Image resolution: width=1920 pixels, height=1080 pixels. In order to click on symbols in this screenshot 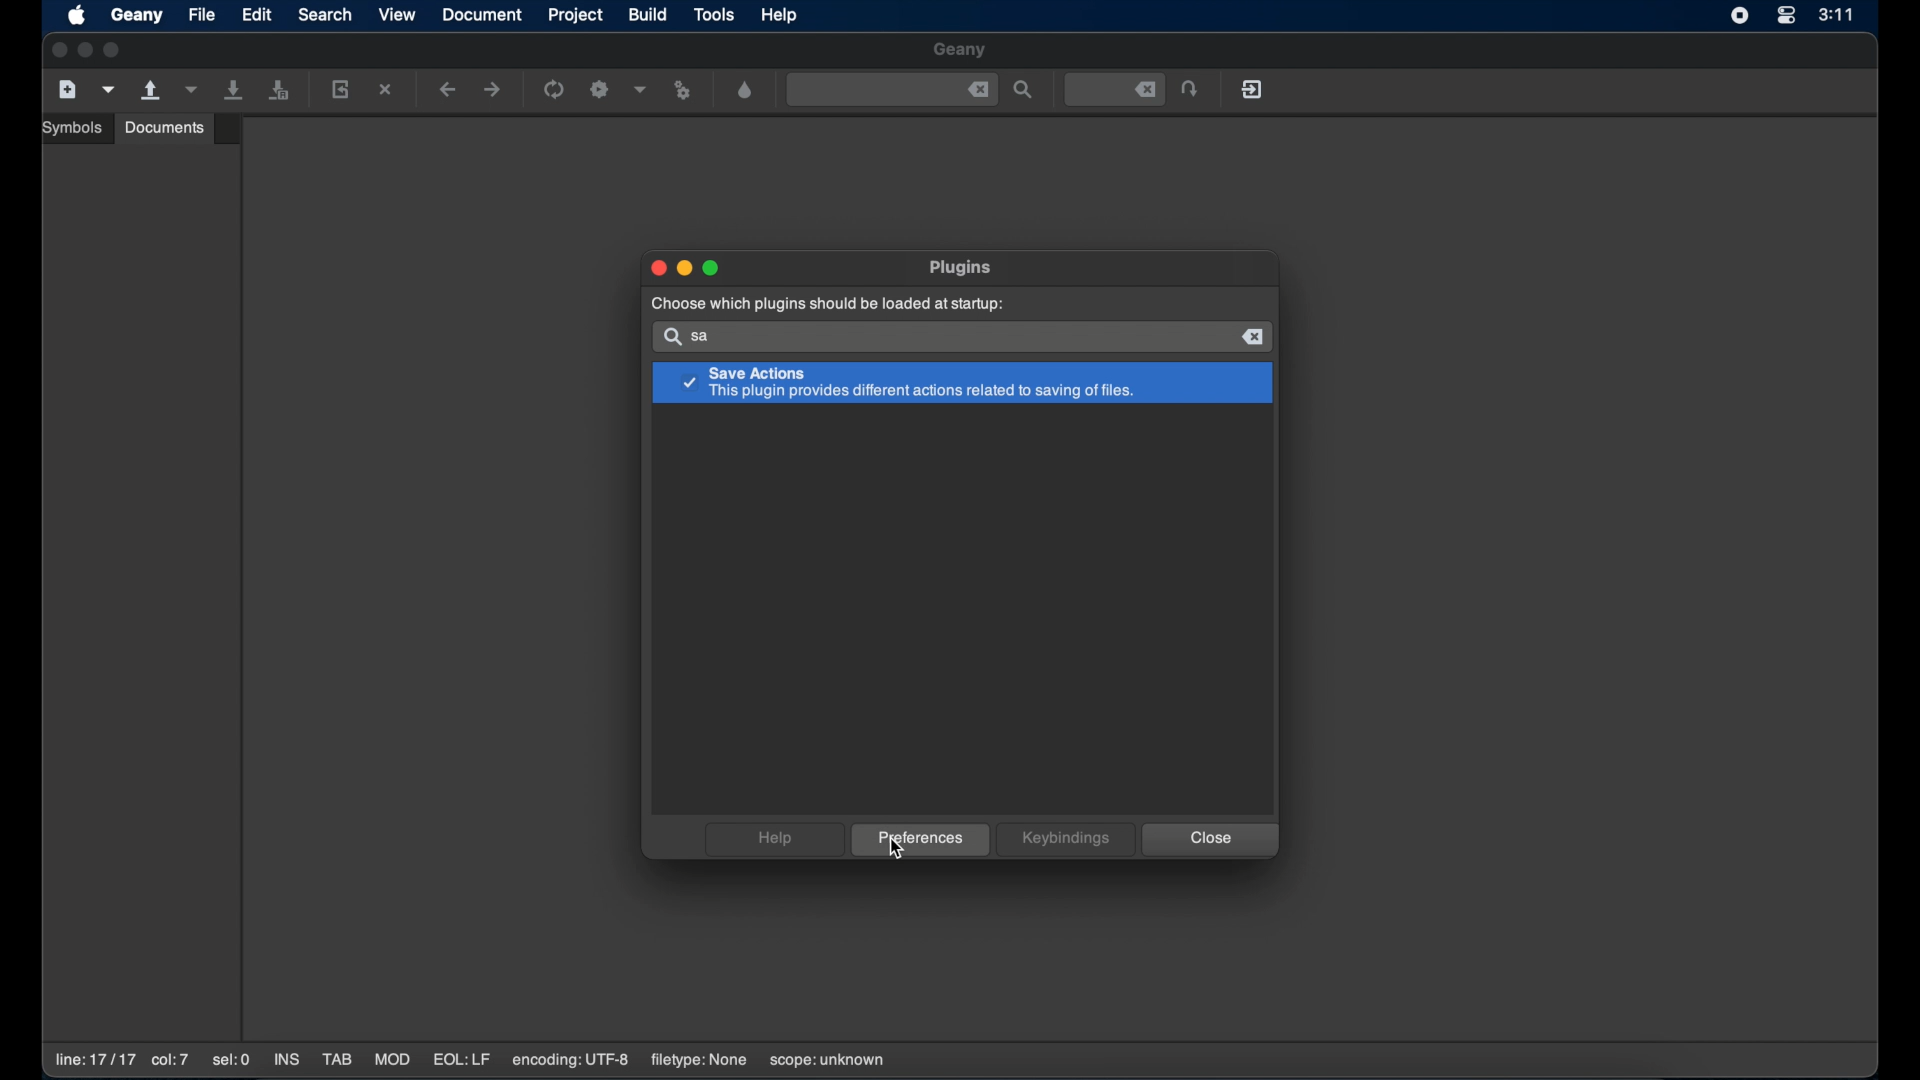, I will do `click(75, 128)`.